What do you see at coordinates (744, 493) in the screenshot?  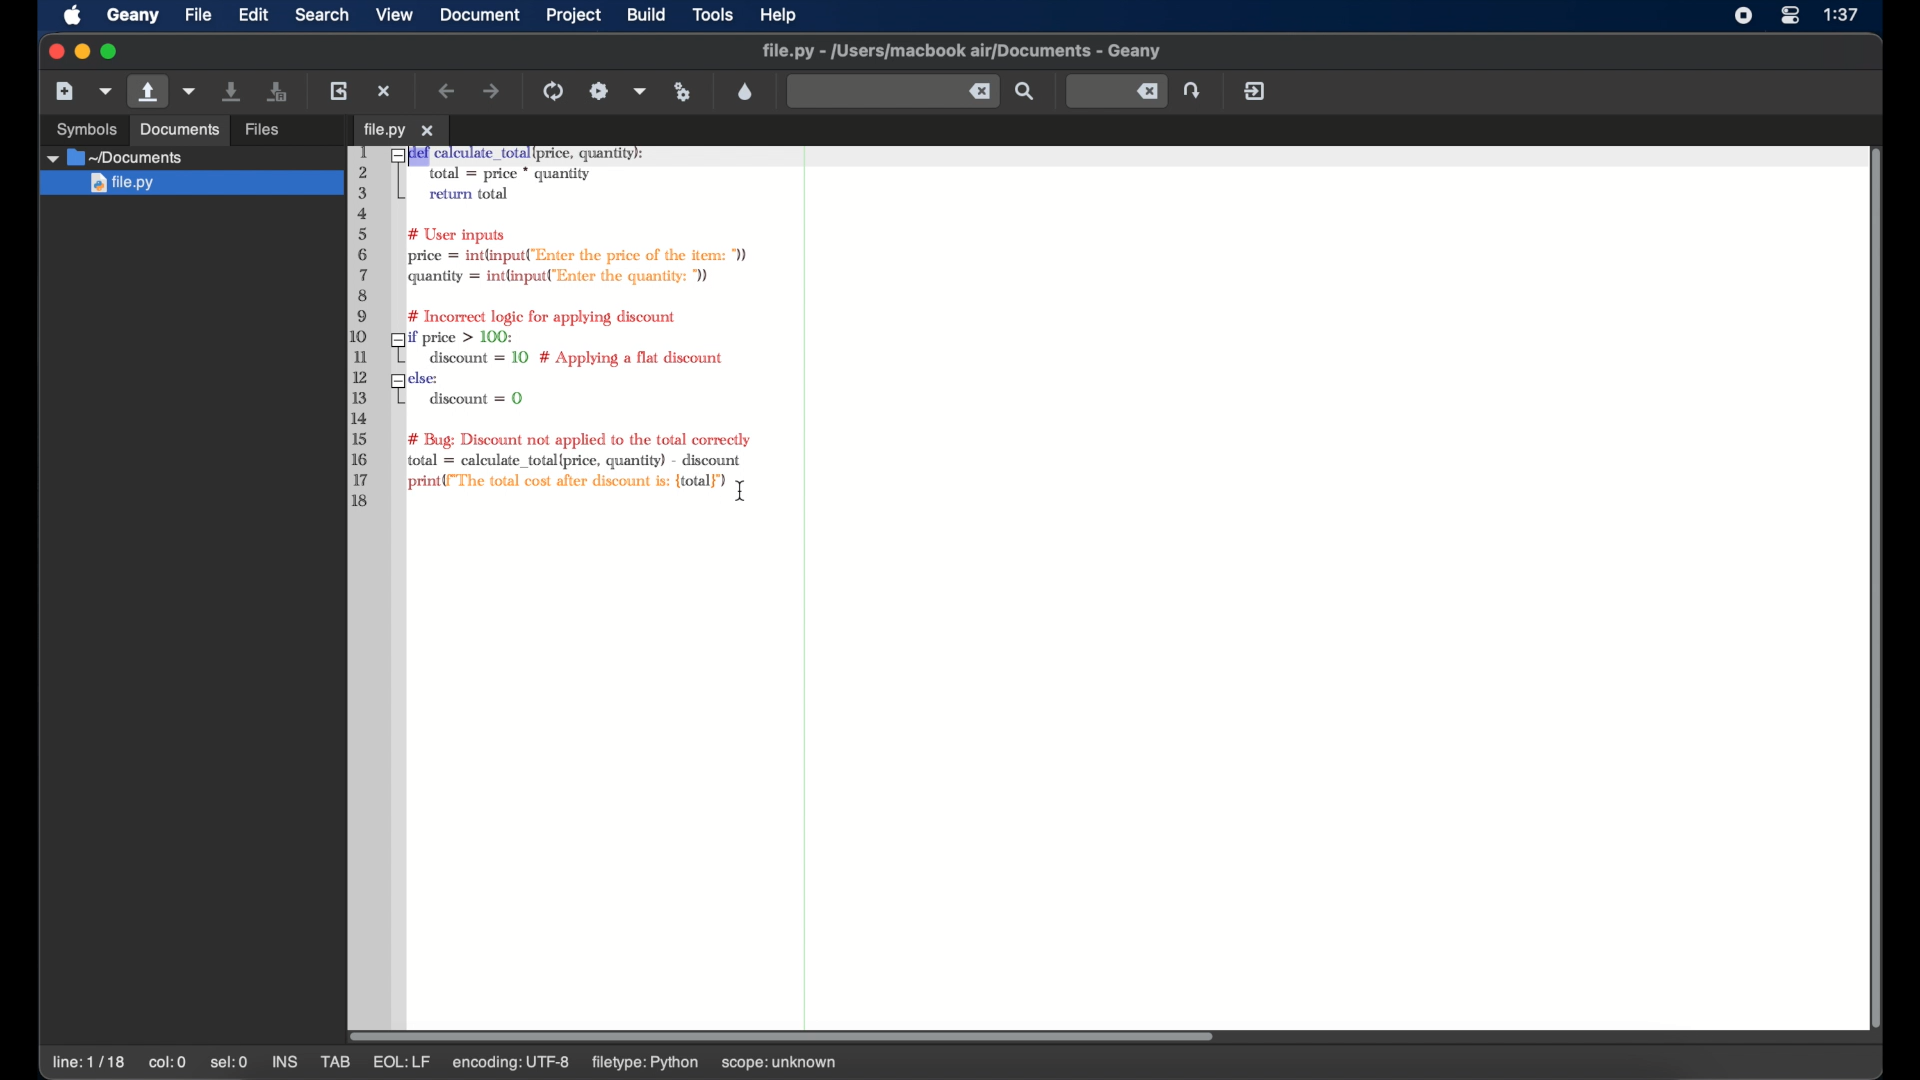 I see `cursor` at bounding box center [744, 493].